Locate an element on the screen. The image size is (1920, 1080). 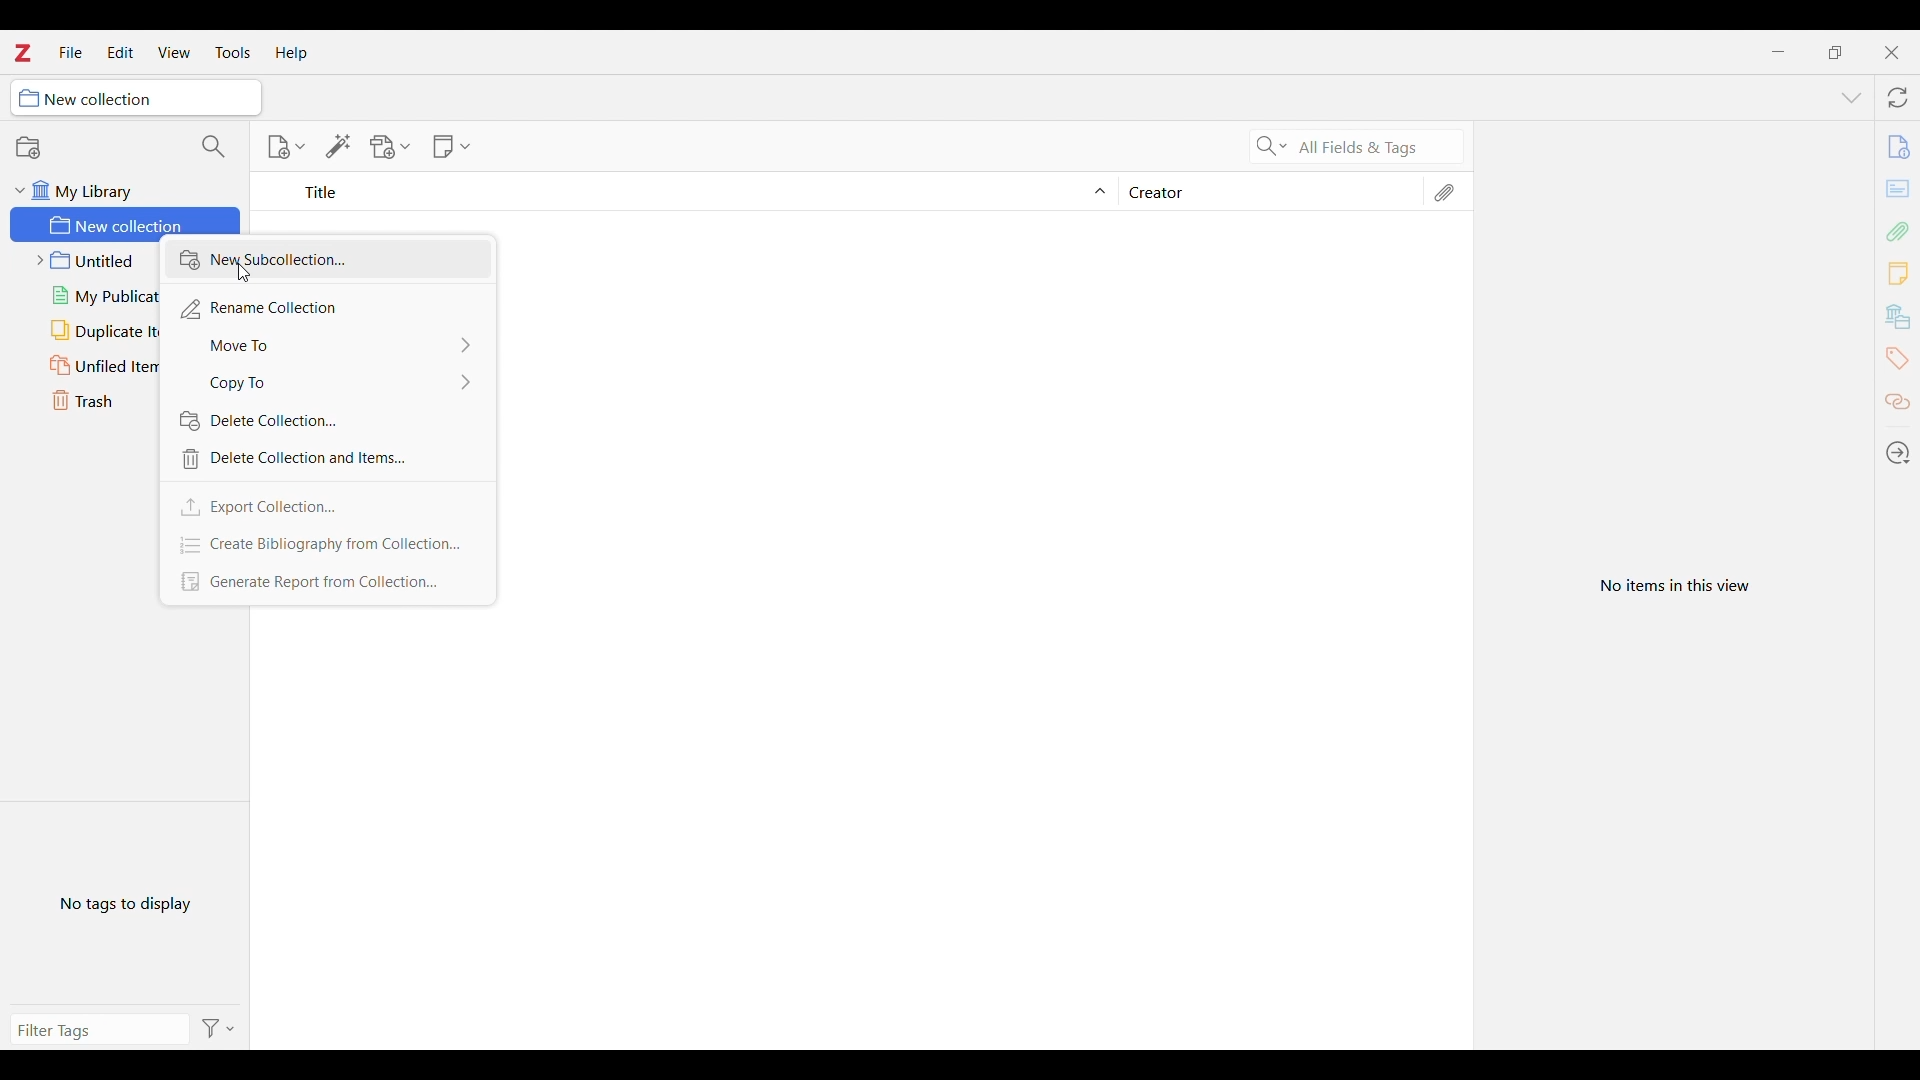
Software logo is located at coordinates (23, 53).